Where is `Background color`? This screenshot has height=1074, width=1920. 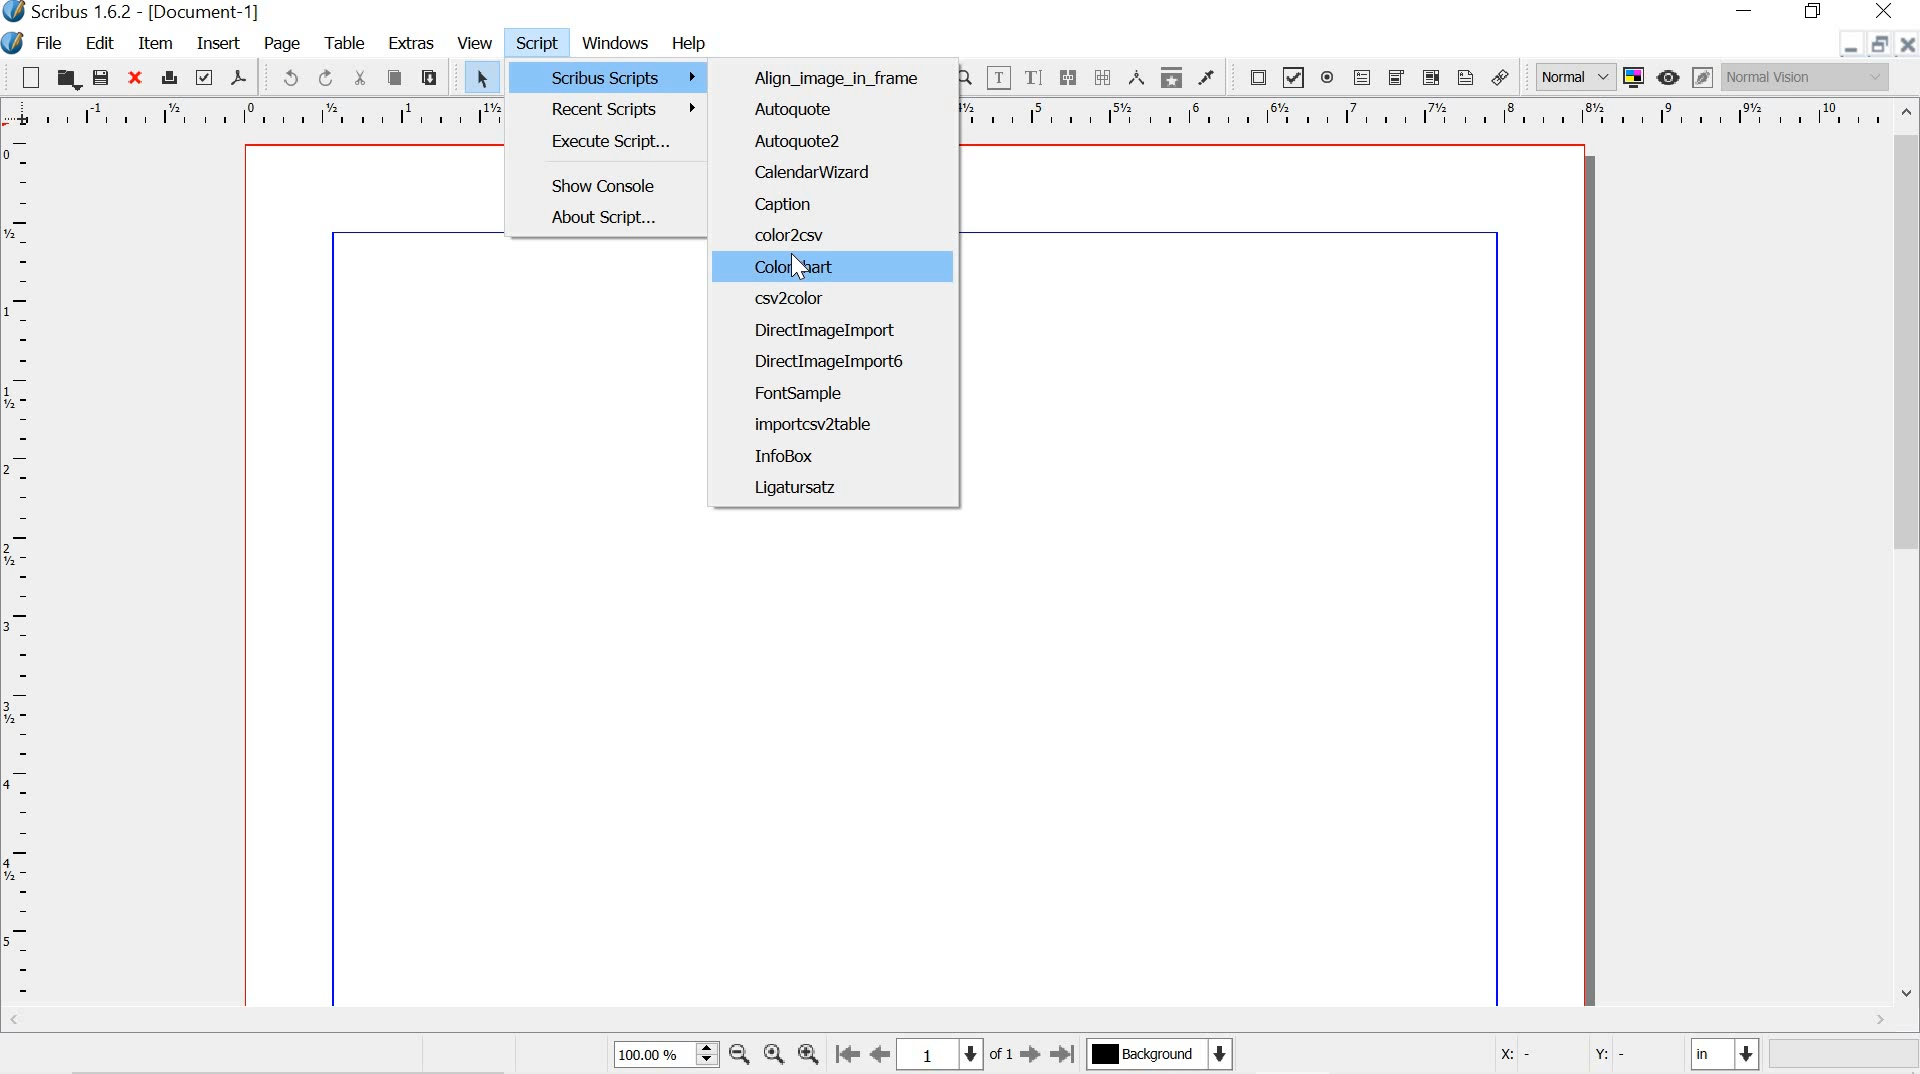
Background color is located at coordinates (1158, 1054).